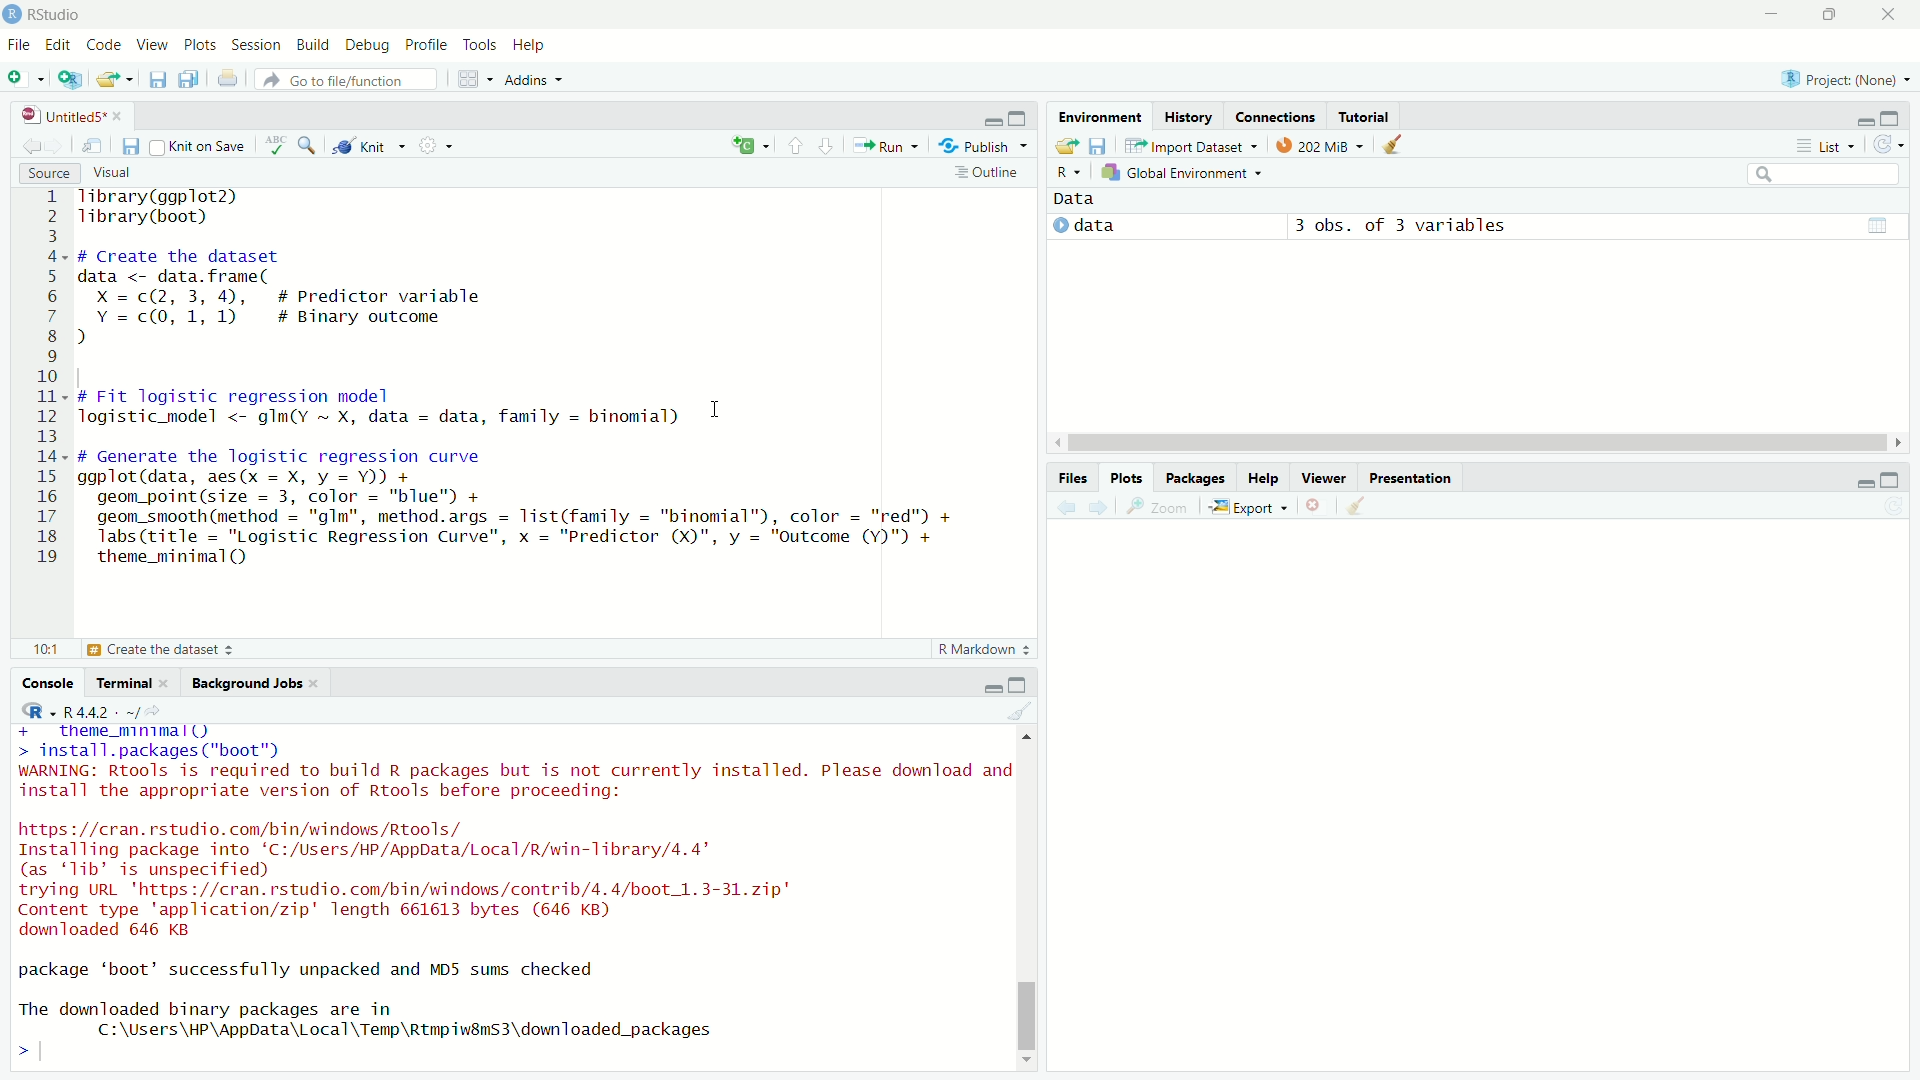  Describe the element at coordinates (313, 44) in the screenshot. I see `Build` at that location.